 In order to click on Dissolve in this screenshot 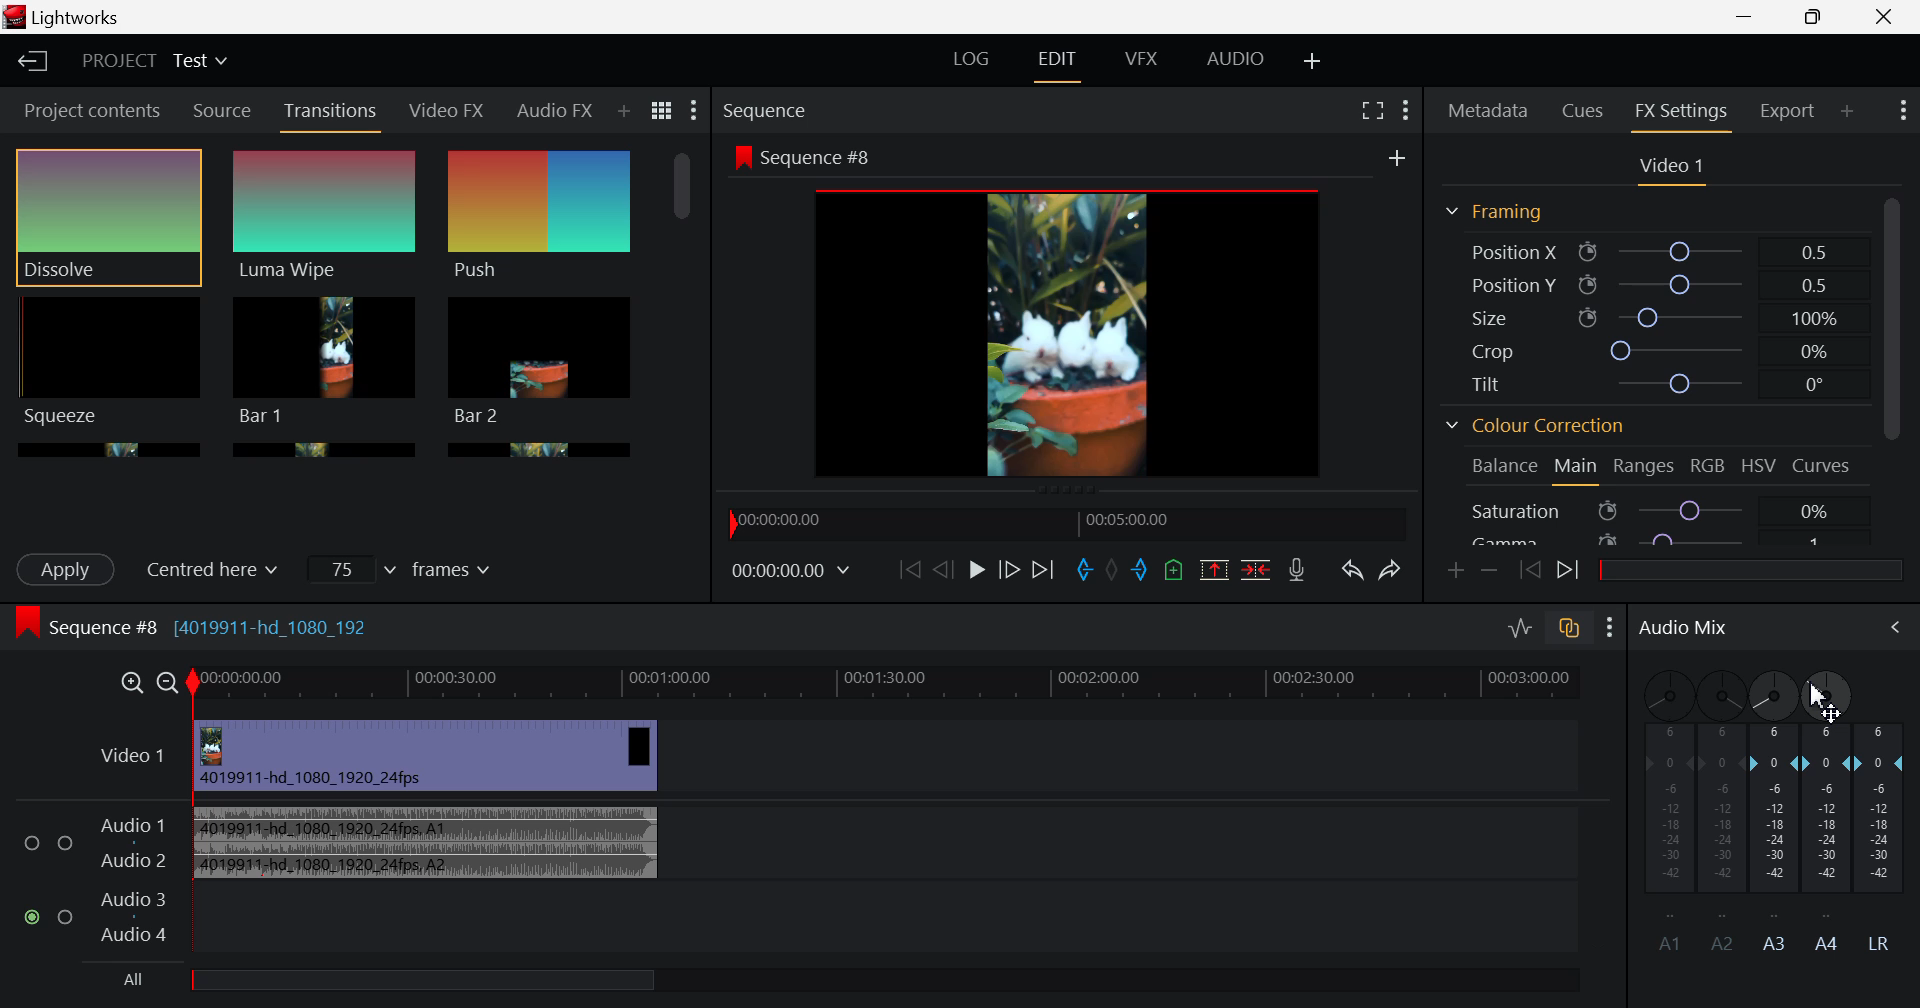, I will do `click(108, 218)`.